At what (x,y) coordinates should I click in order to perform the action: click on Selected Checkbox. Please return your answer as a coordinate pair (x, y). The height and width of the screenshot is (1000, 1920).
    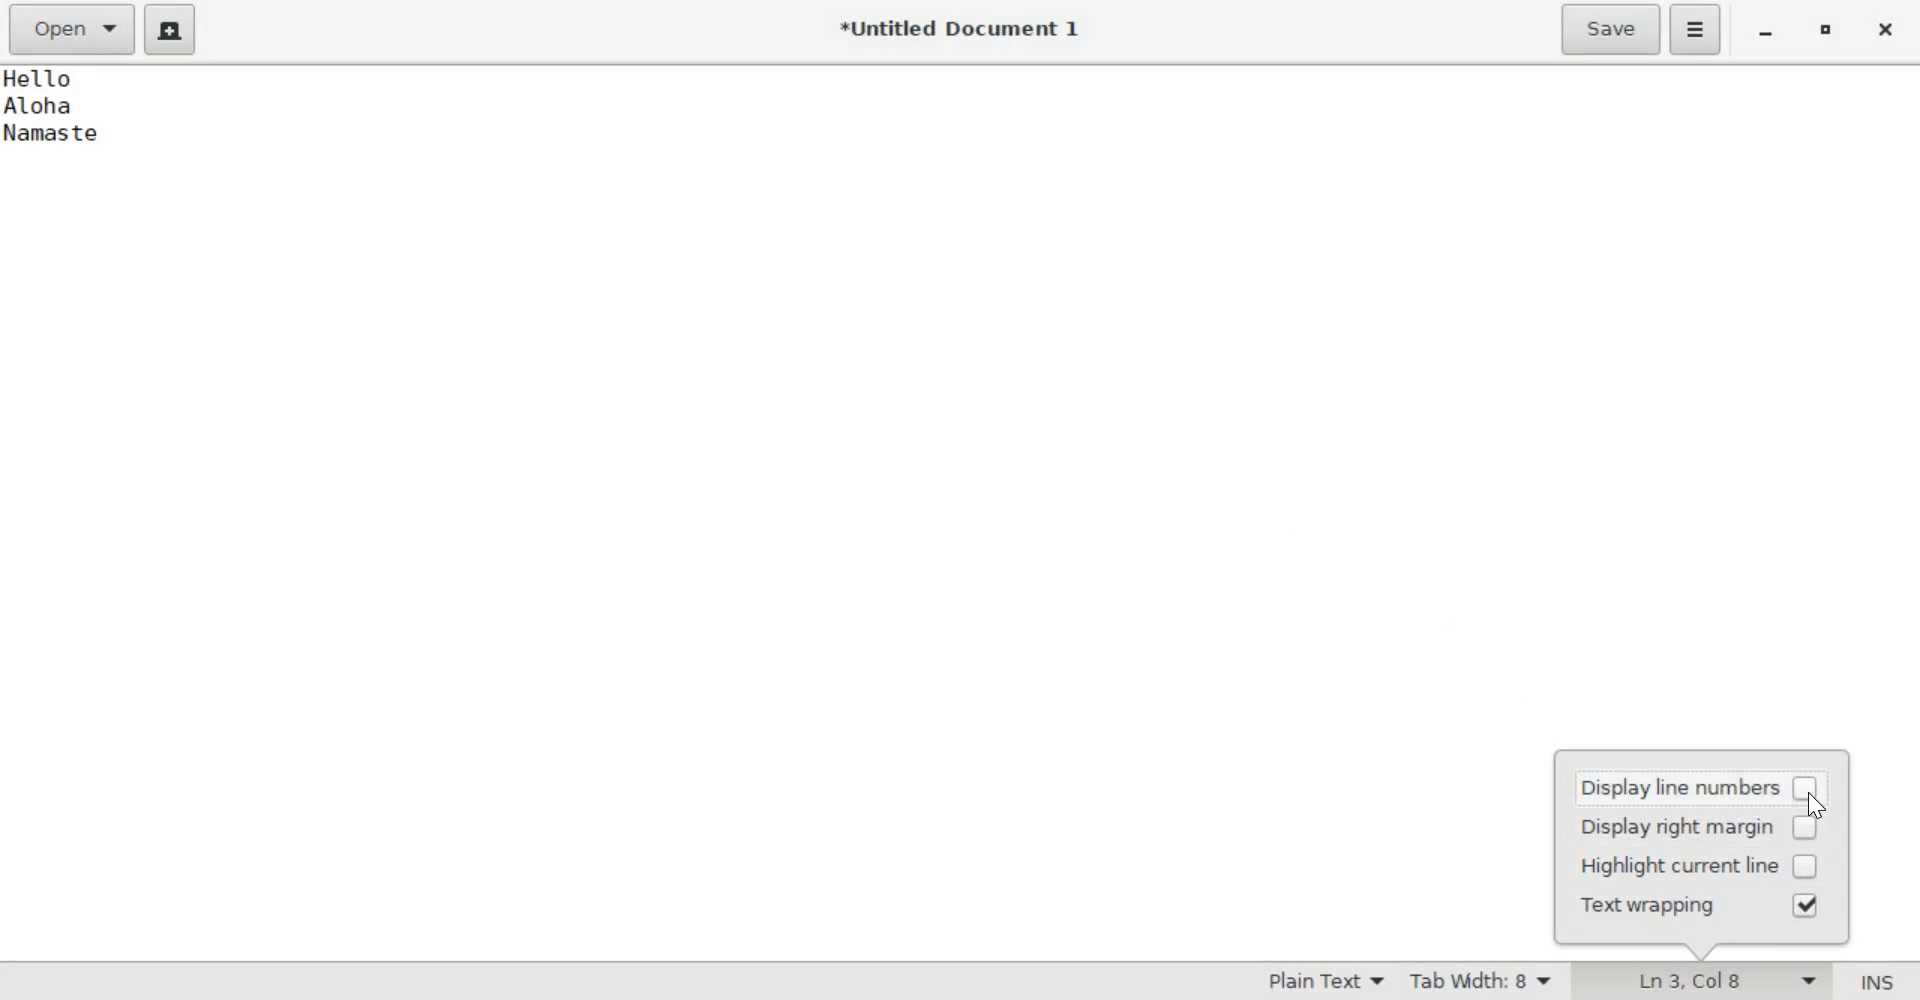
    Looking at the image, I should click on (1807, 905).